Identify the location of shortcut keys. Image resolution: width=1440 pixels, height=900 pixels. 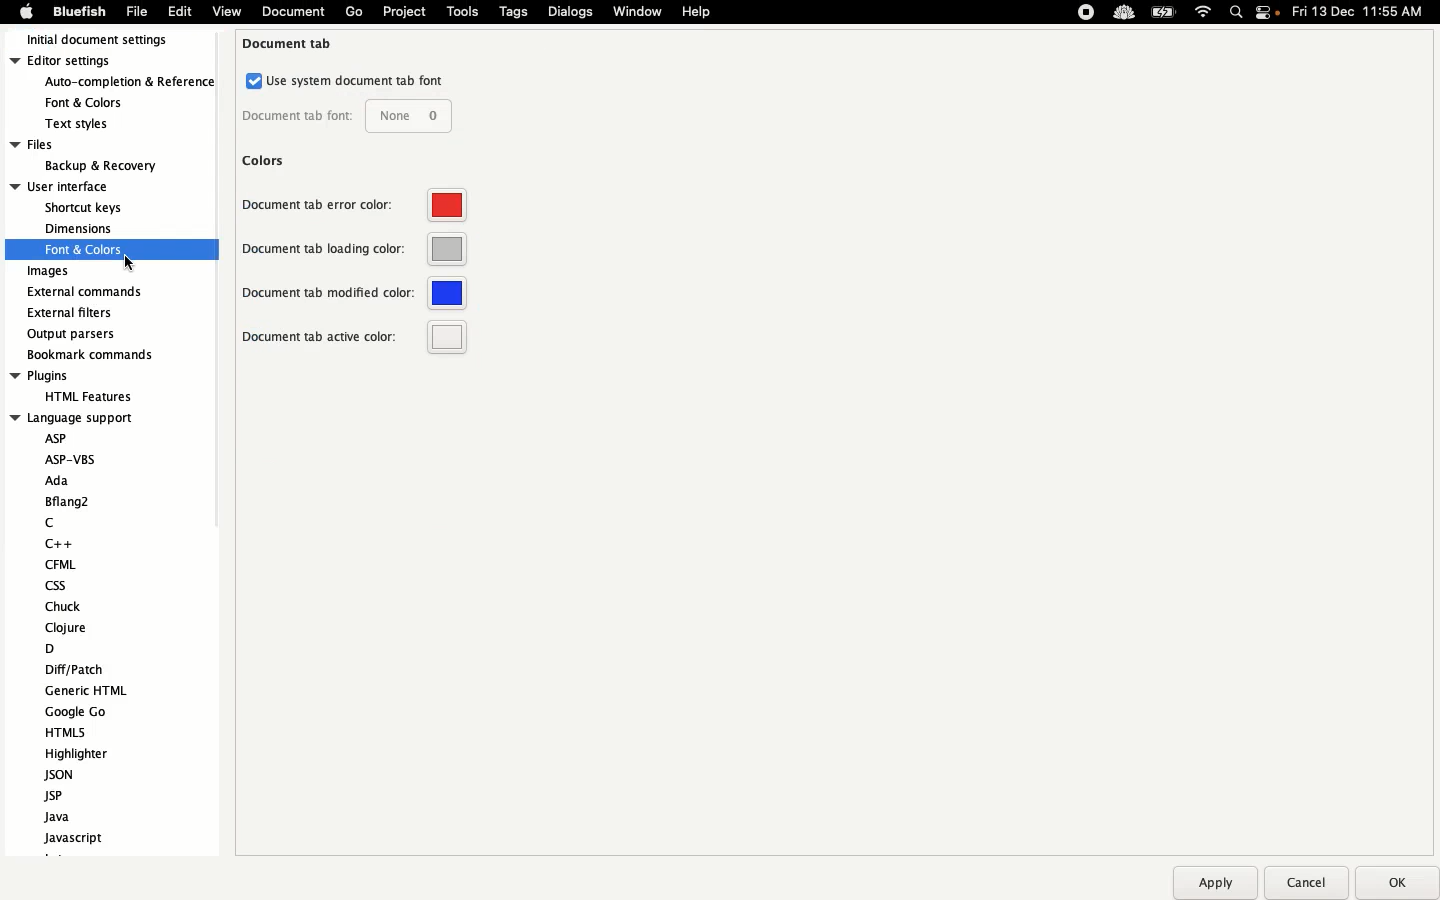
(85, 209).